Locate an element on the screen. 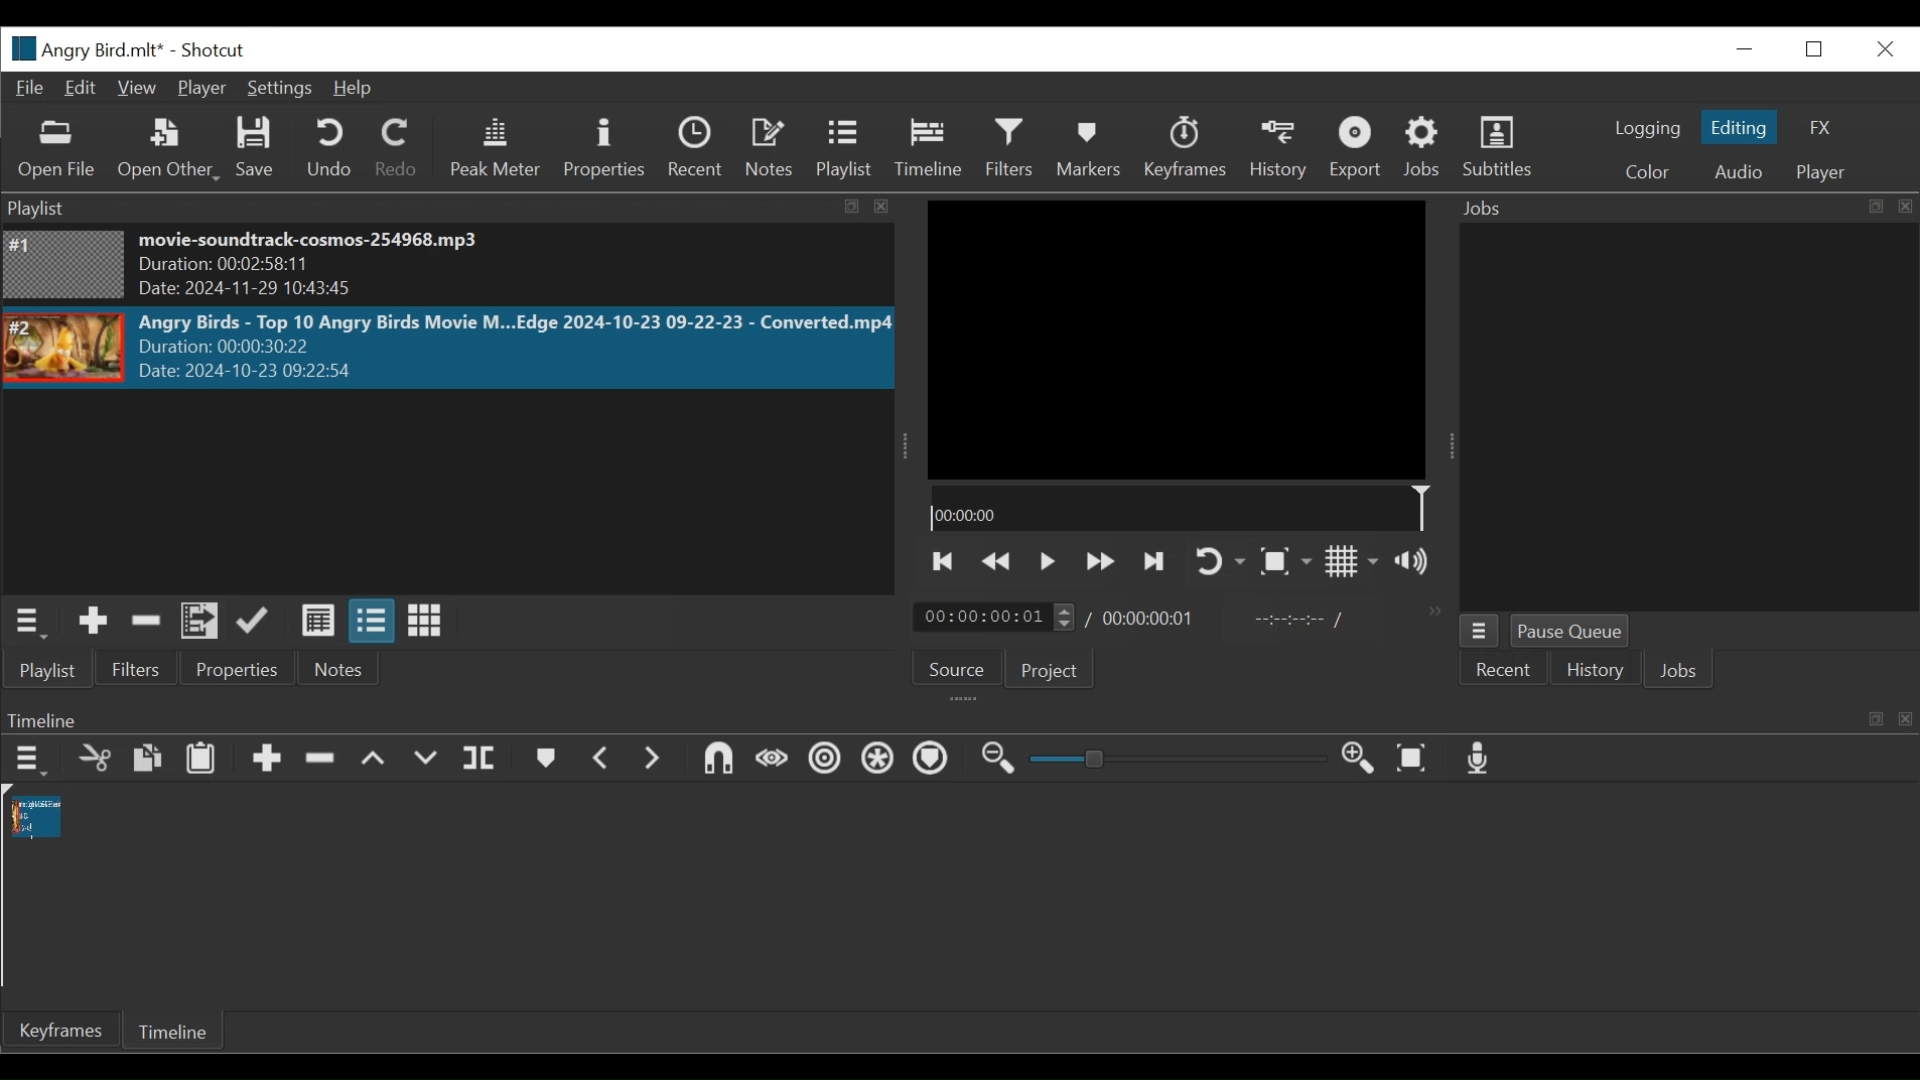 This screenshot has width=1920, height=1080. Angry Birds - Top 10 Angry Birds Movie M...Edge 2024-10-23 09-22-23 - Converted.mp4Duration: 00:00:30:22 Date: 2024-10-23 09:22>5 is located at coordinates (514, 348).